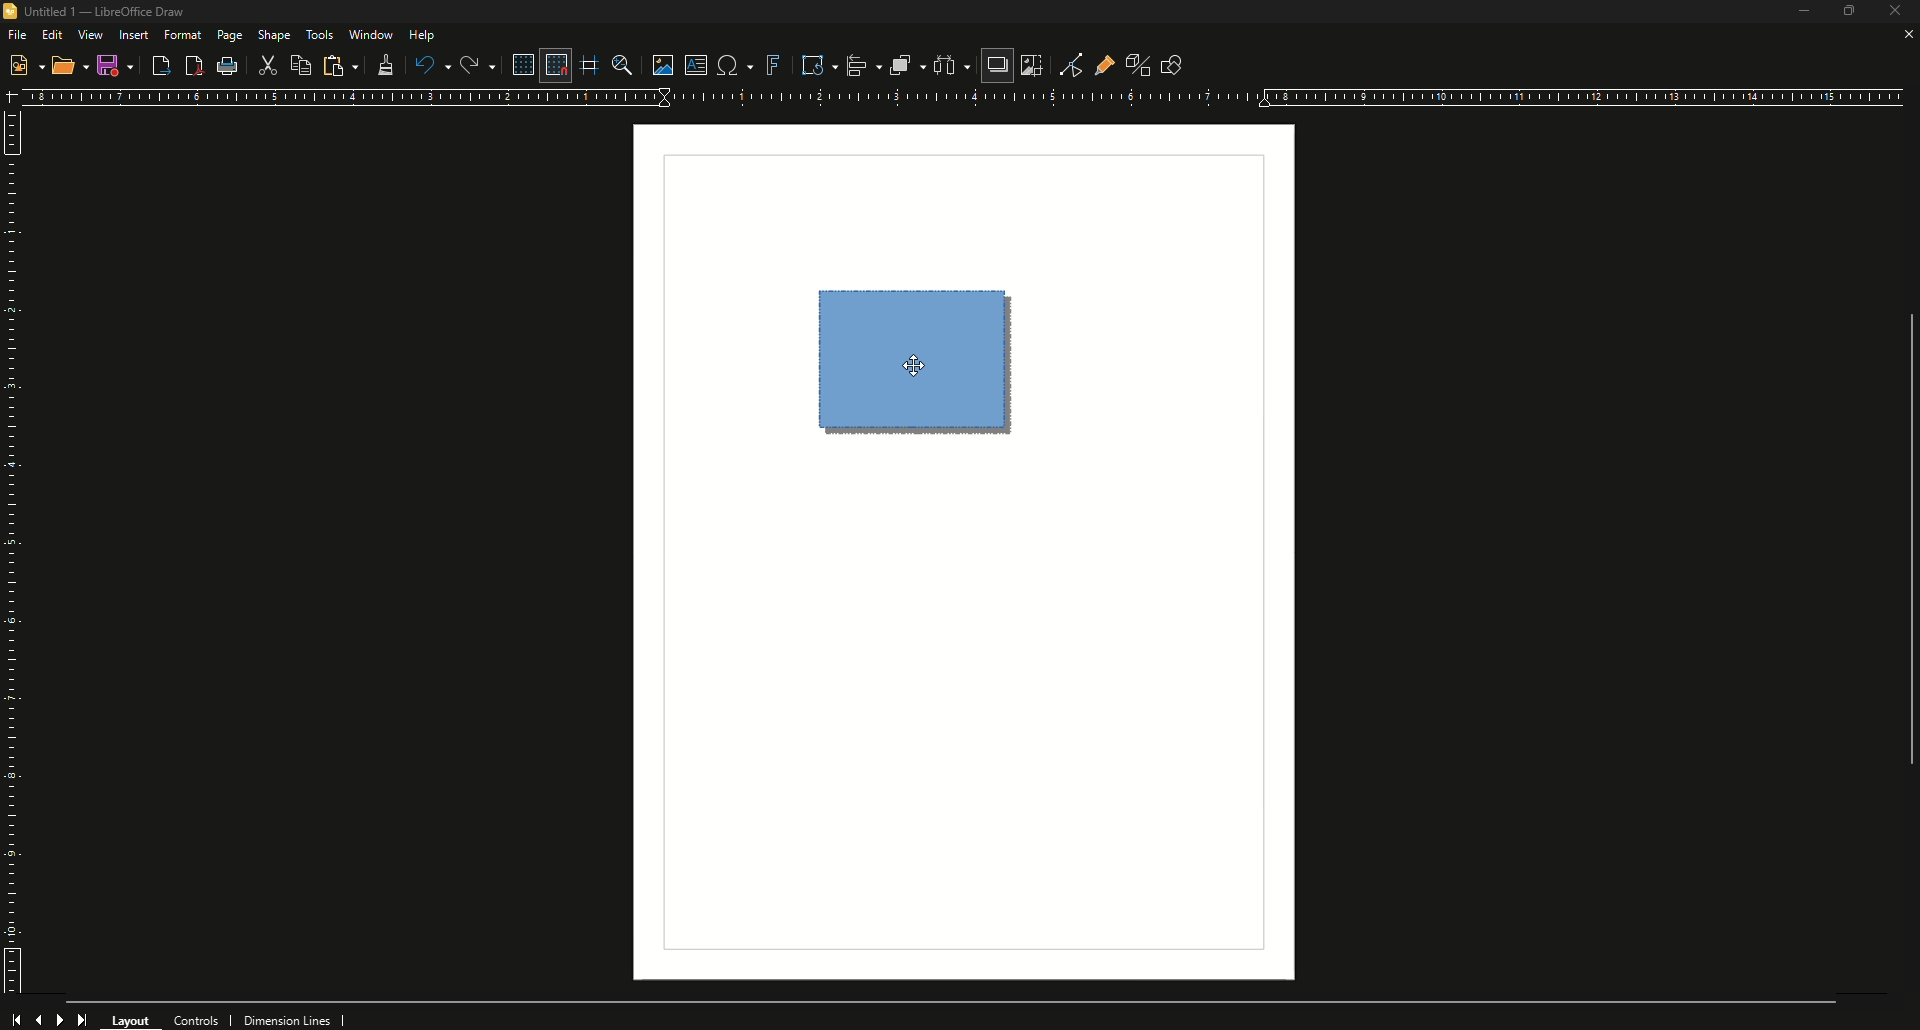 This screenshot has height=1030, width=1920. What do you see at coordinates (856, 65) in the screenshot?
I see `Align Objects` at bounding box center [856, 65].